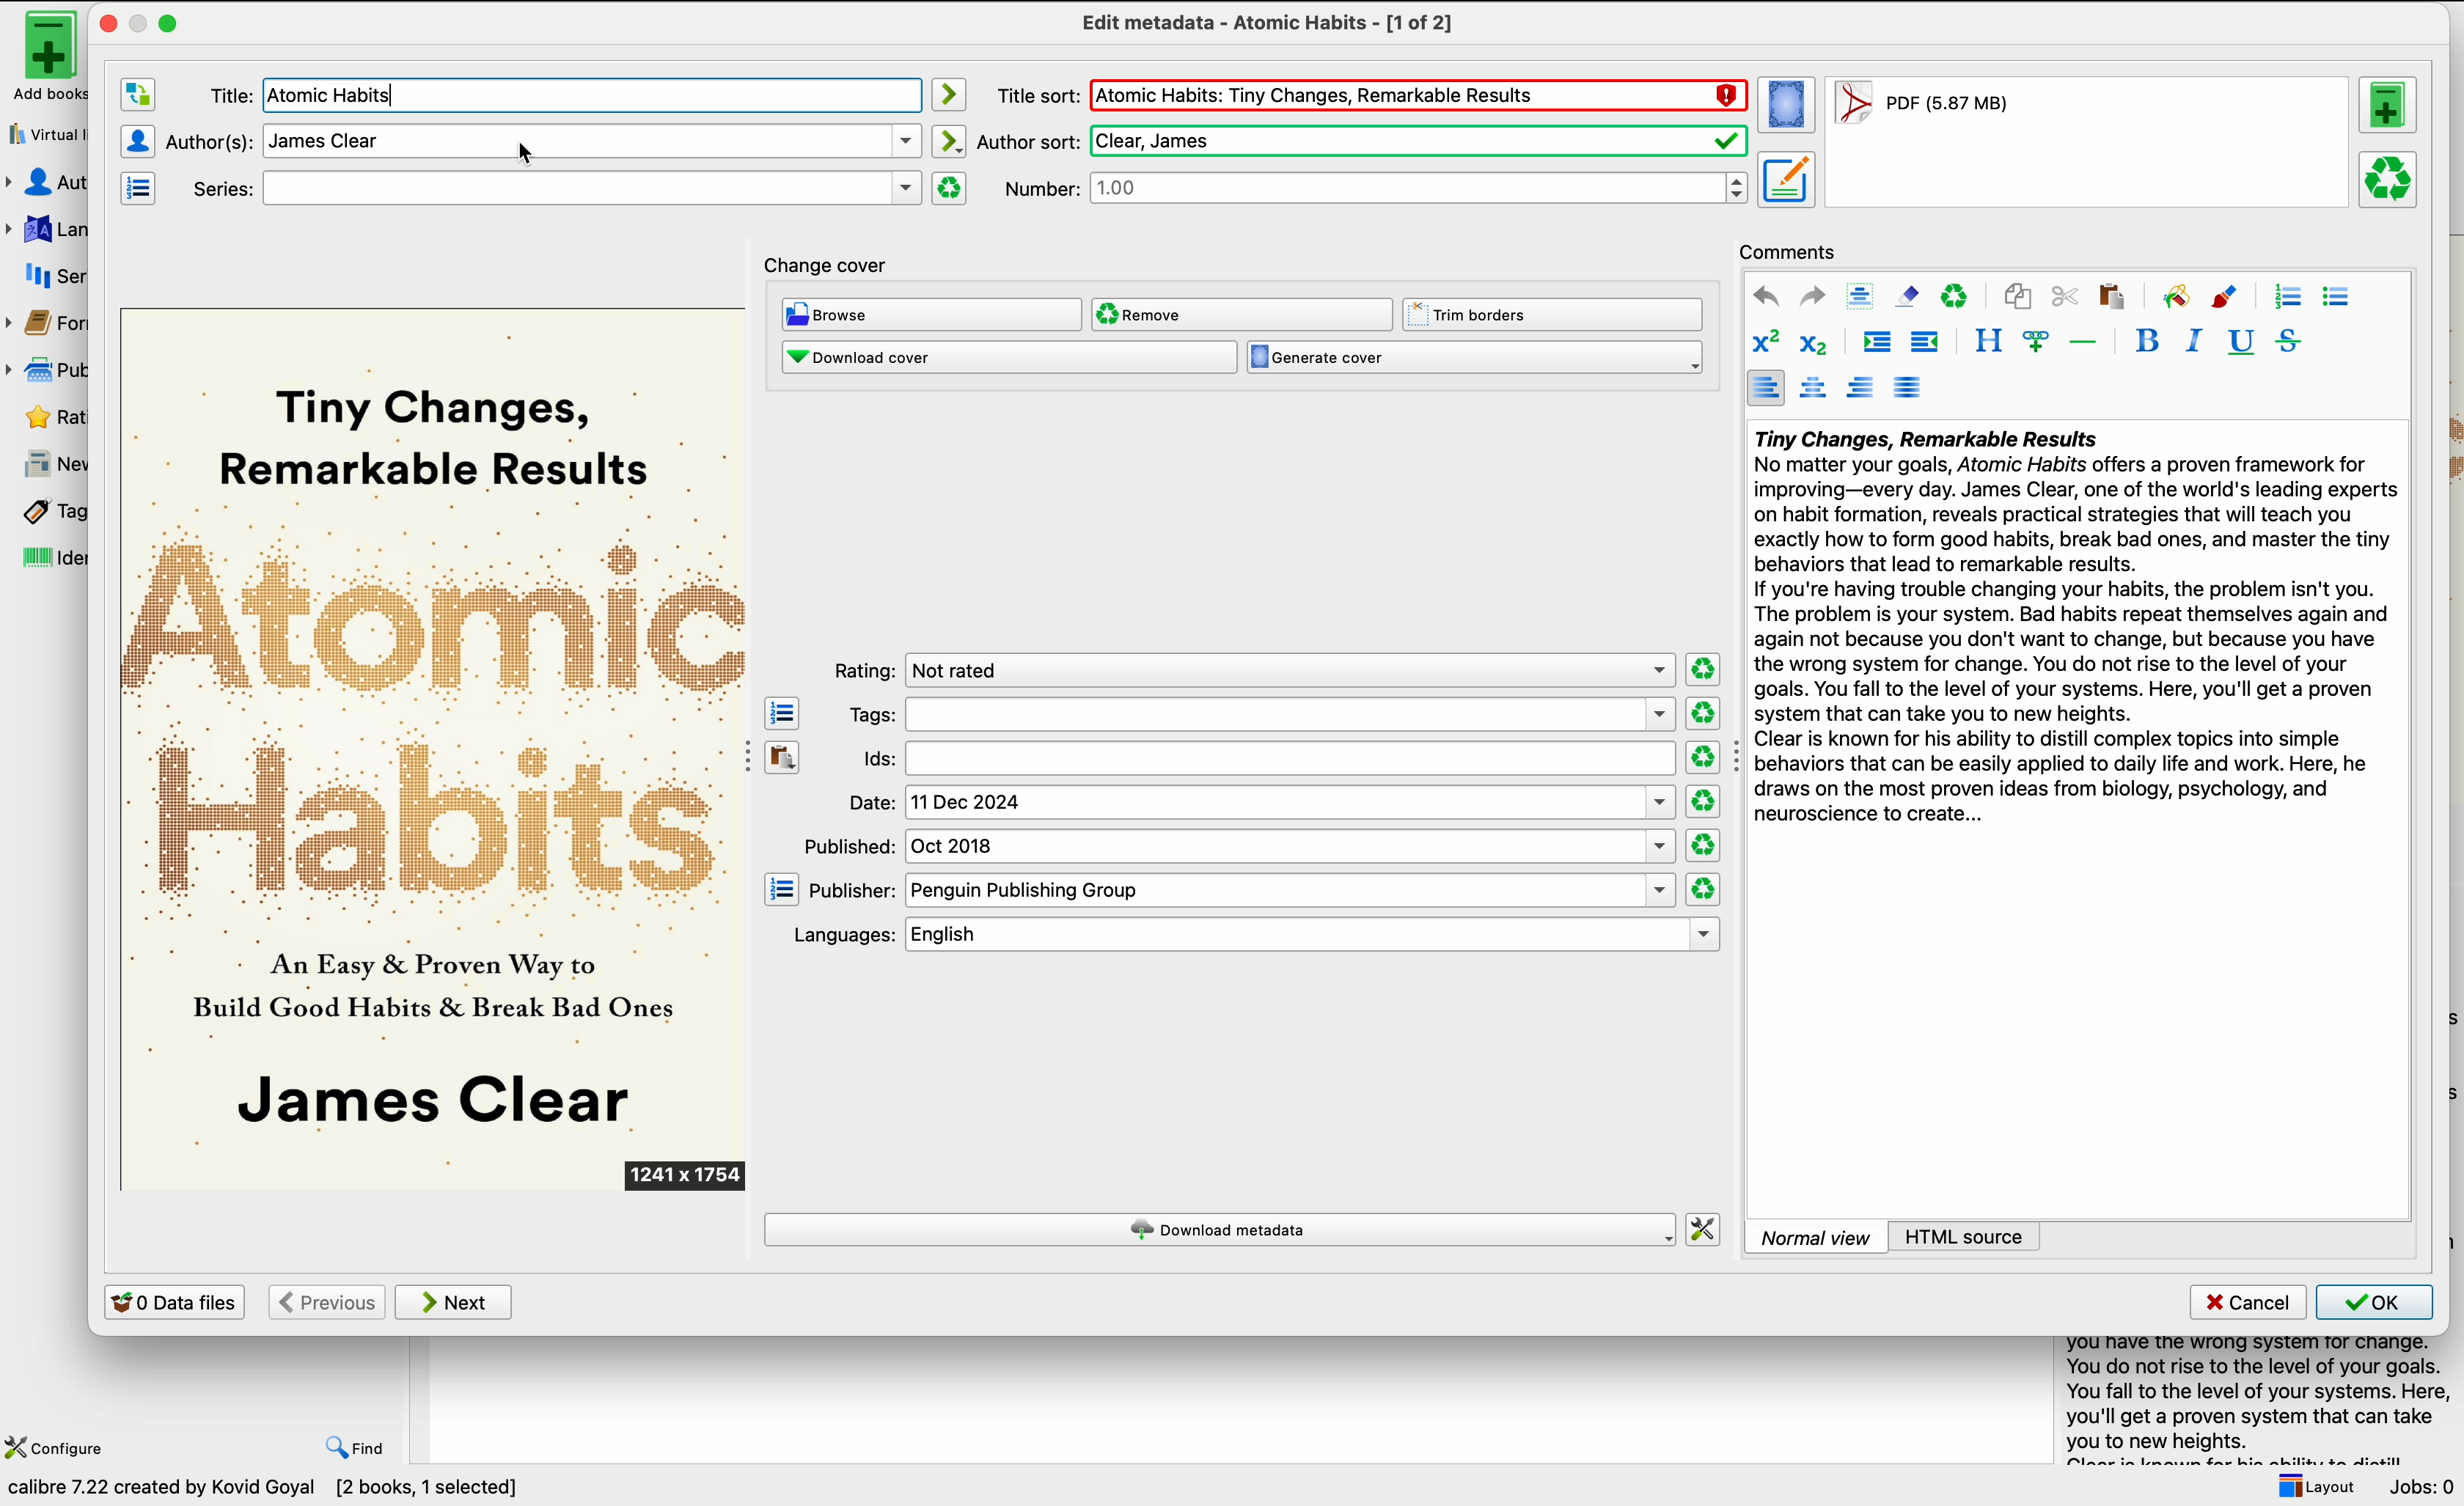 The image size is (2464, 1506). What do you see at coordinates (2424, 1487) in the screenshot?
I see `jobs: 0` at bounding box center [2424, 1487].